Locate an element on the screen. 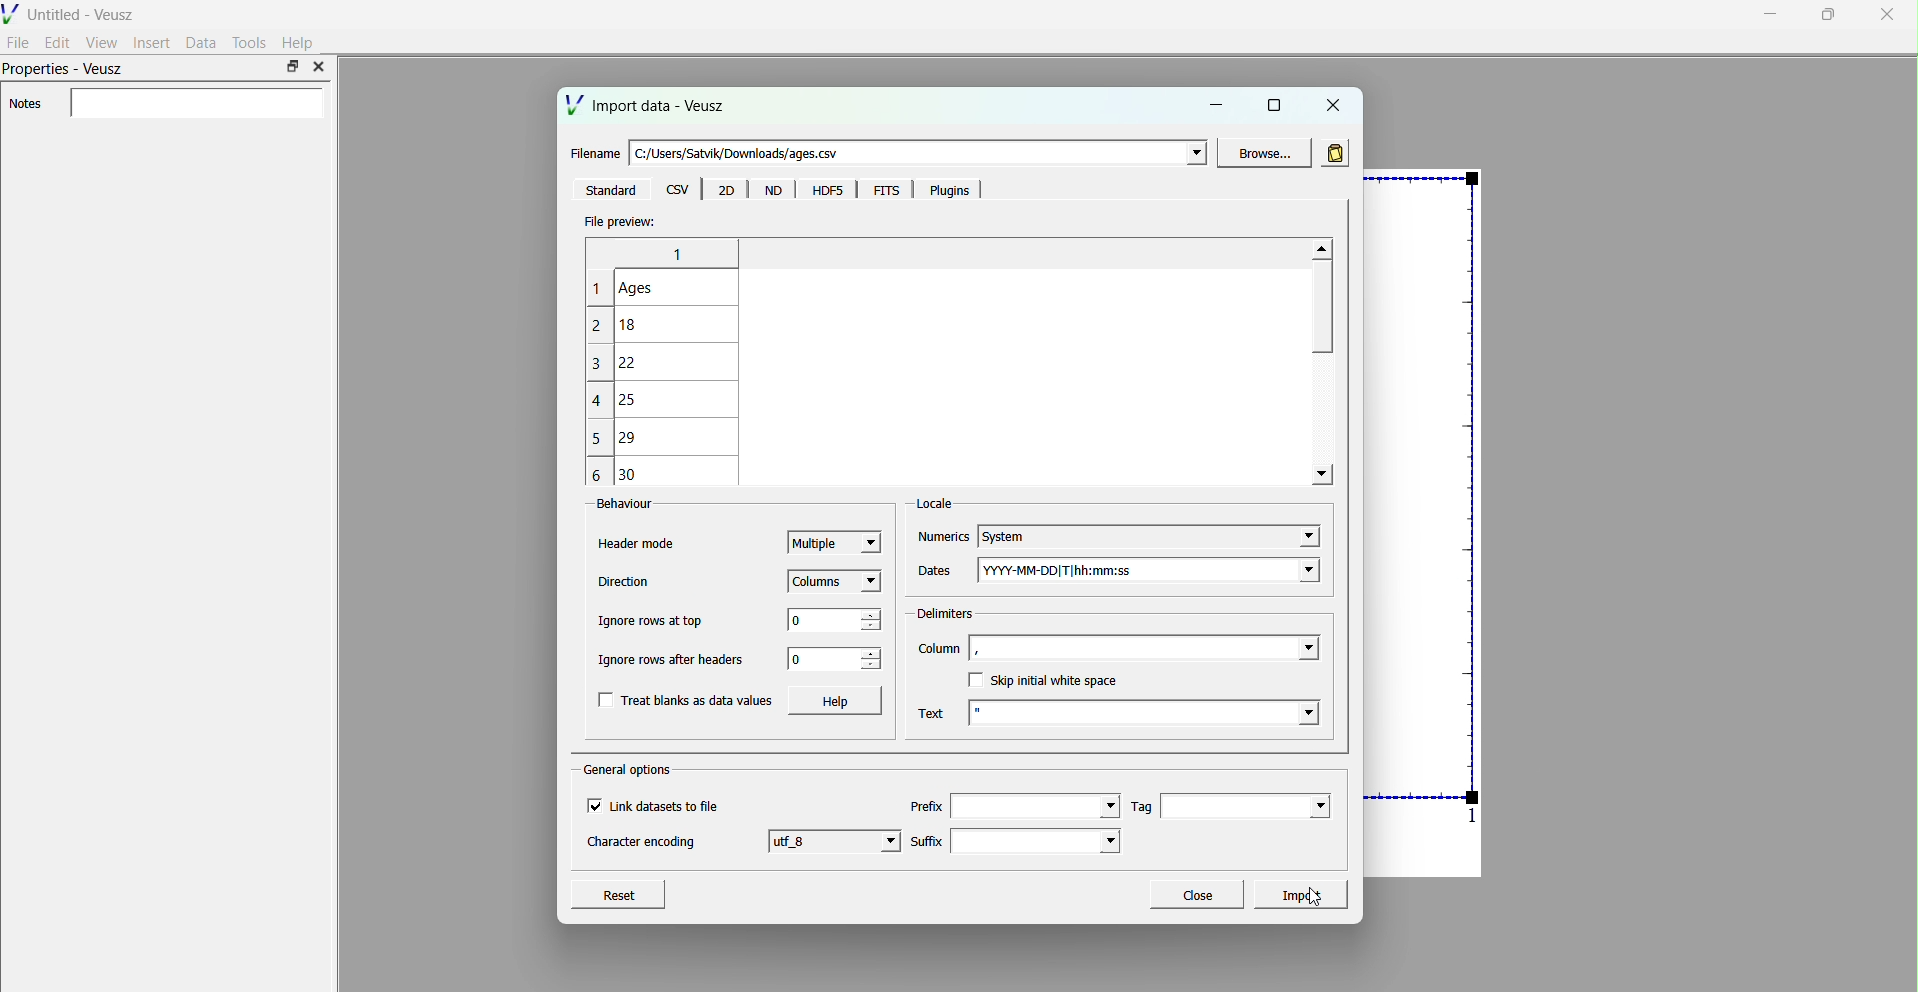 The image size is (1918, 992). Header mode is located at coordinates (634, 546).